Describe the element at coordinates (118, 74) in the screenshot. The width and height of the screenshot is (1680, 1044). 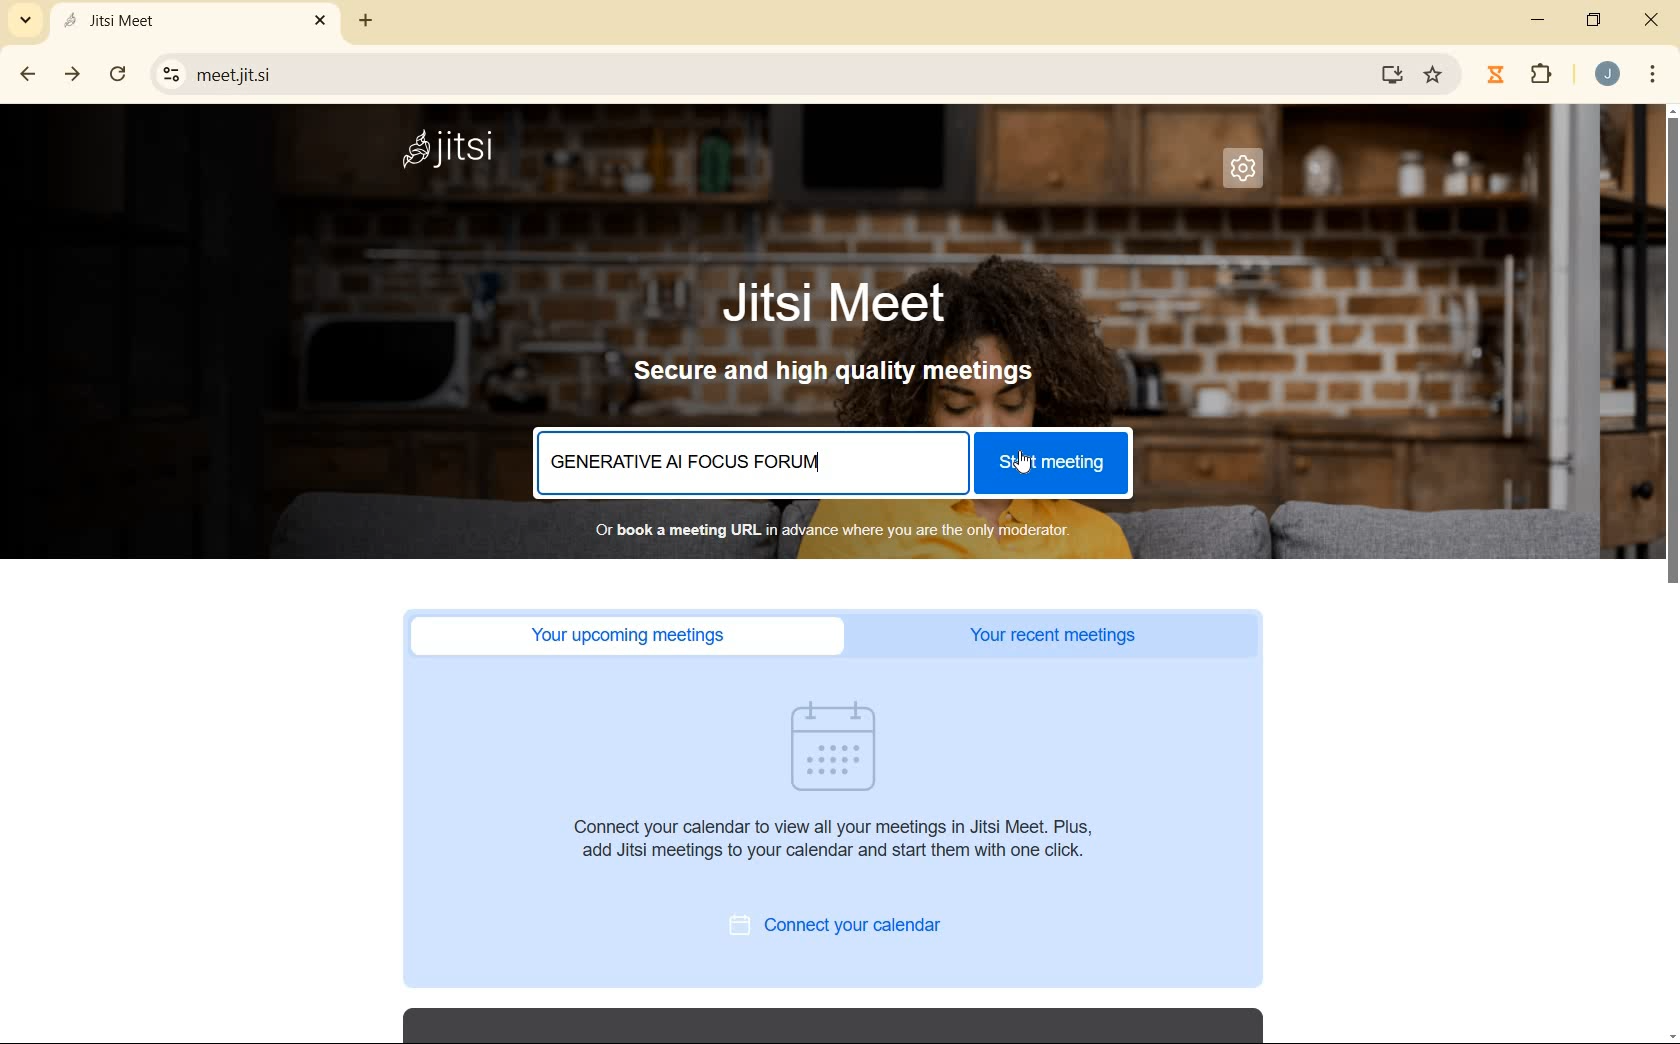
I see `RELOAD` at that location.